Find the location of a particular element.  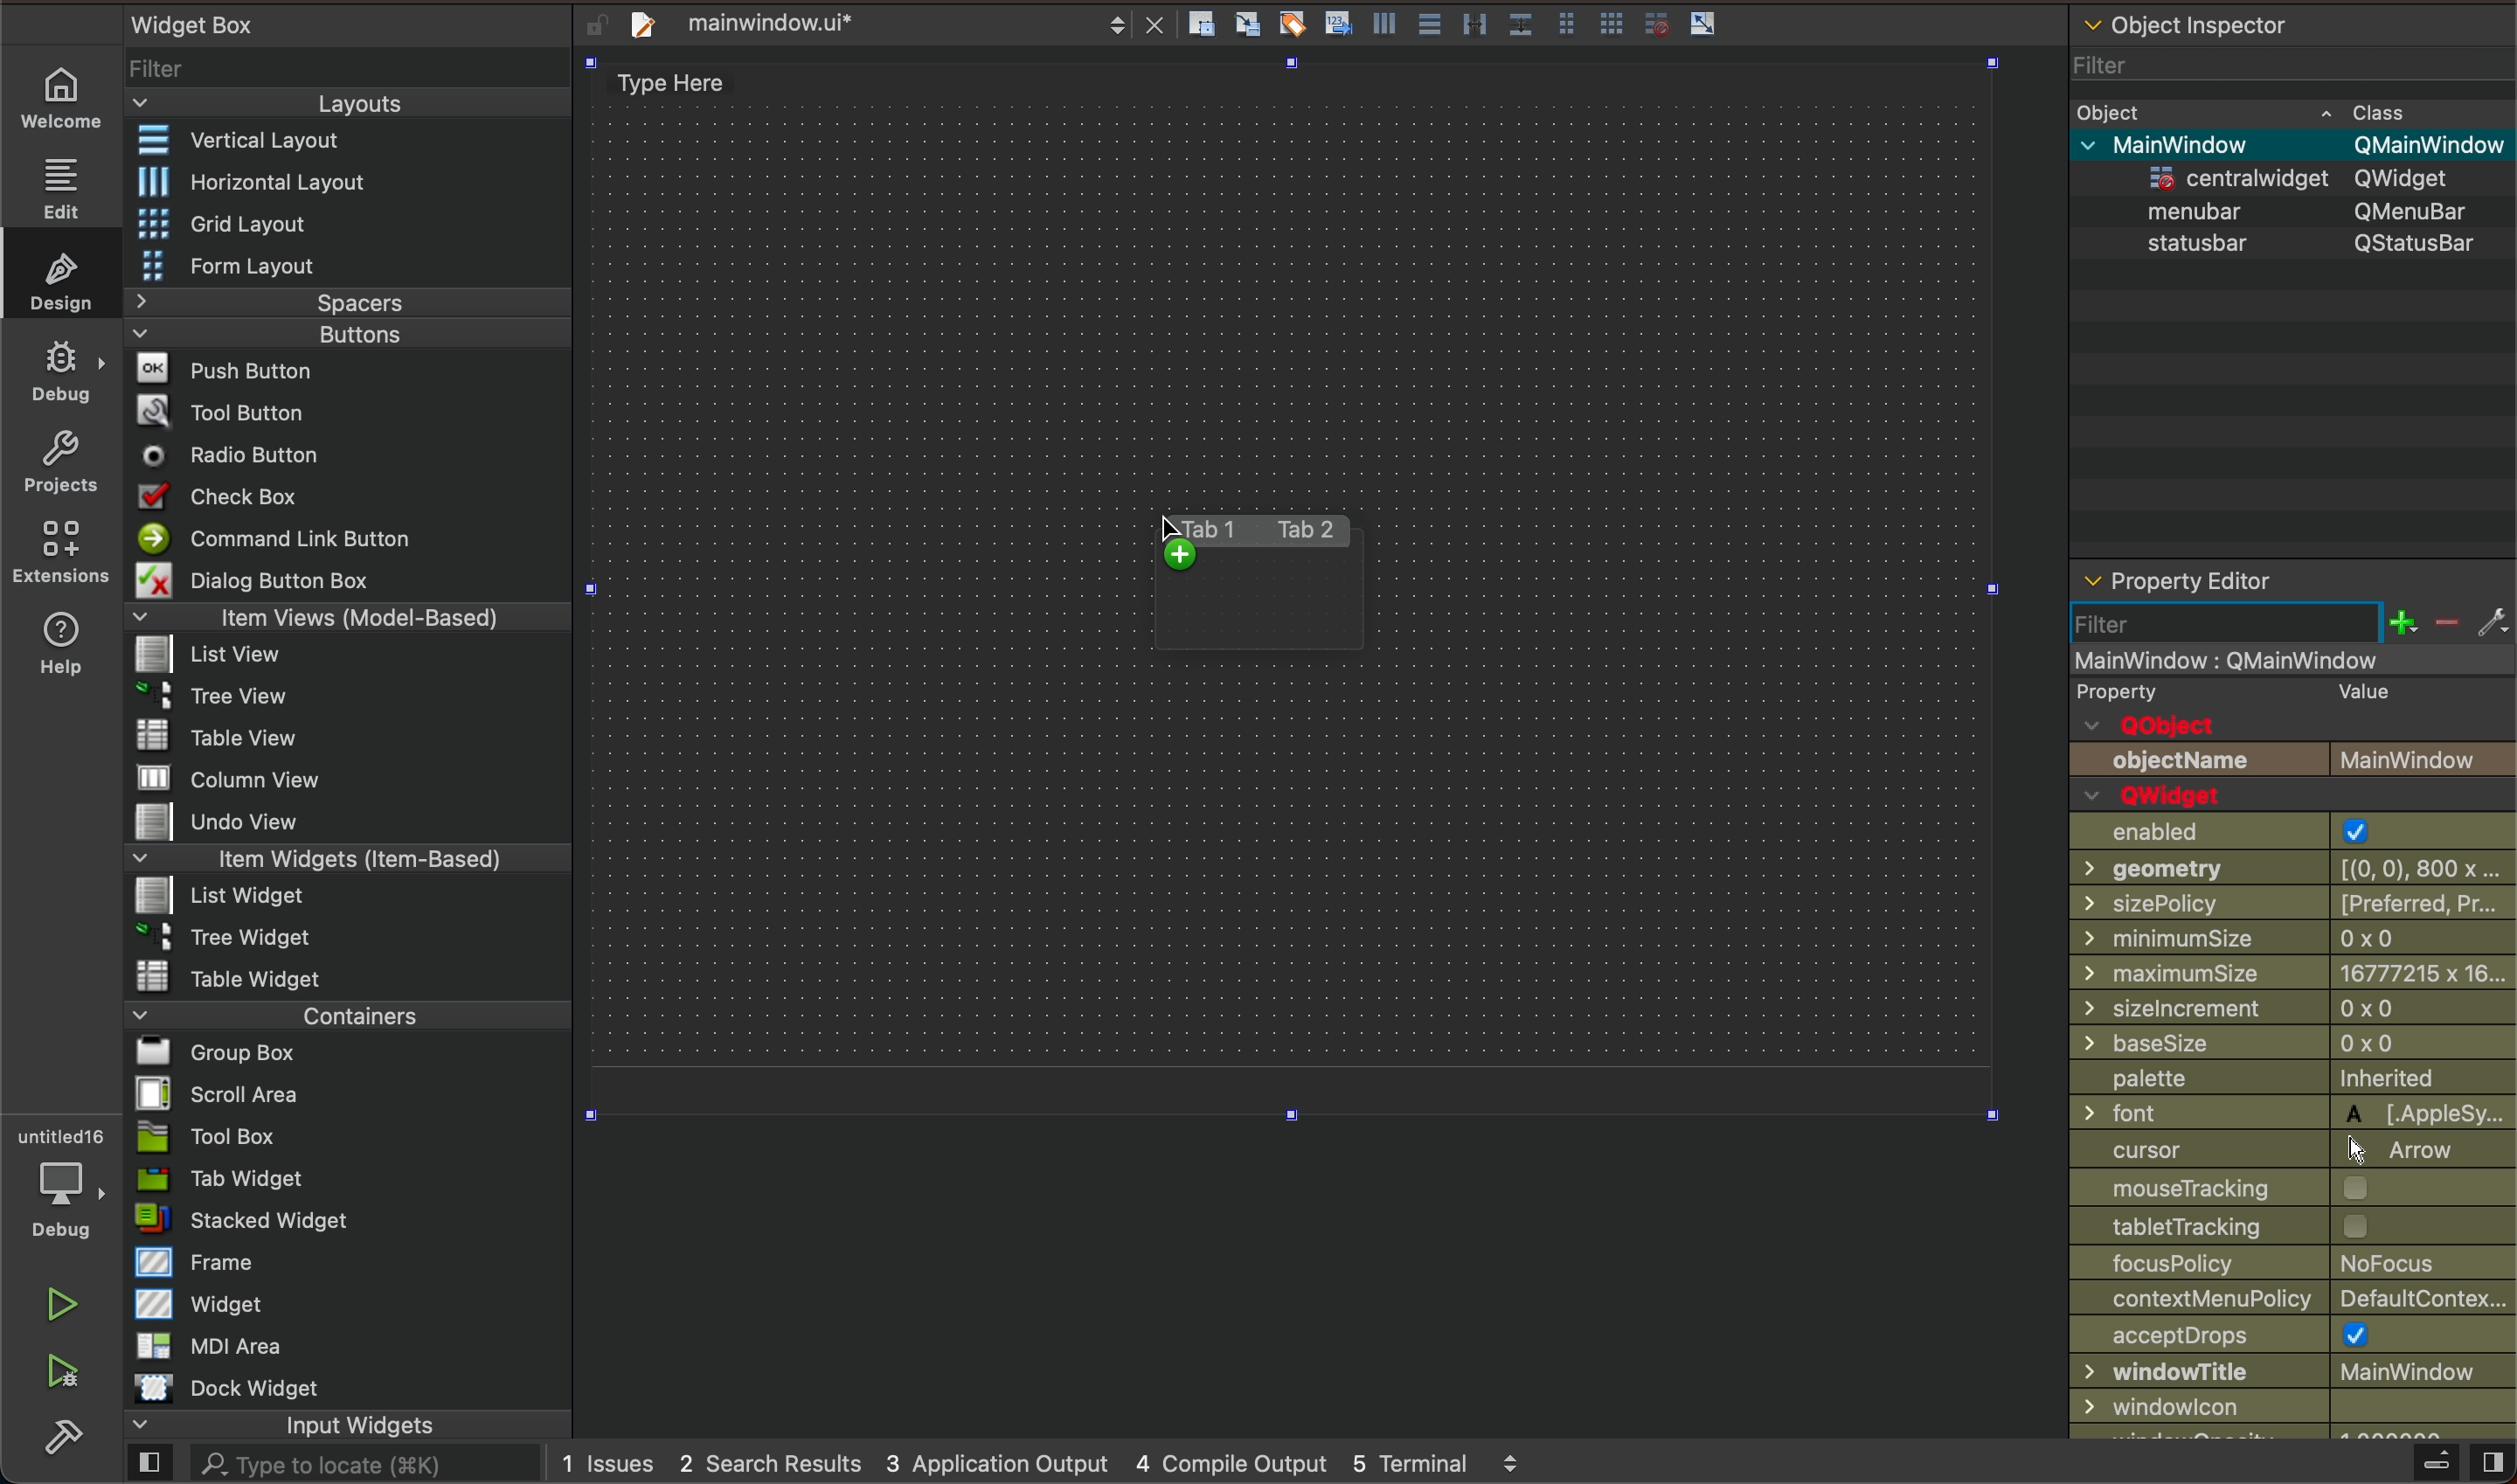

window title is located at coordinates (2295, 1372).